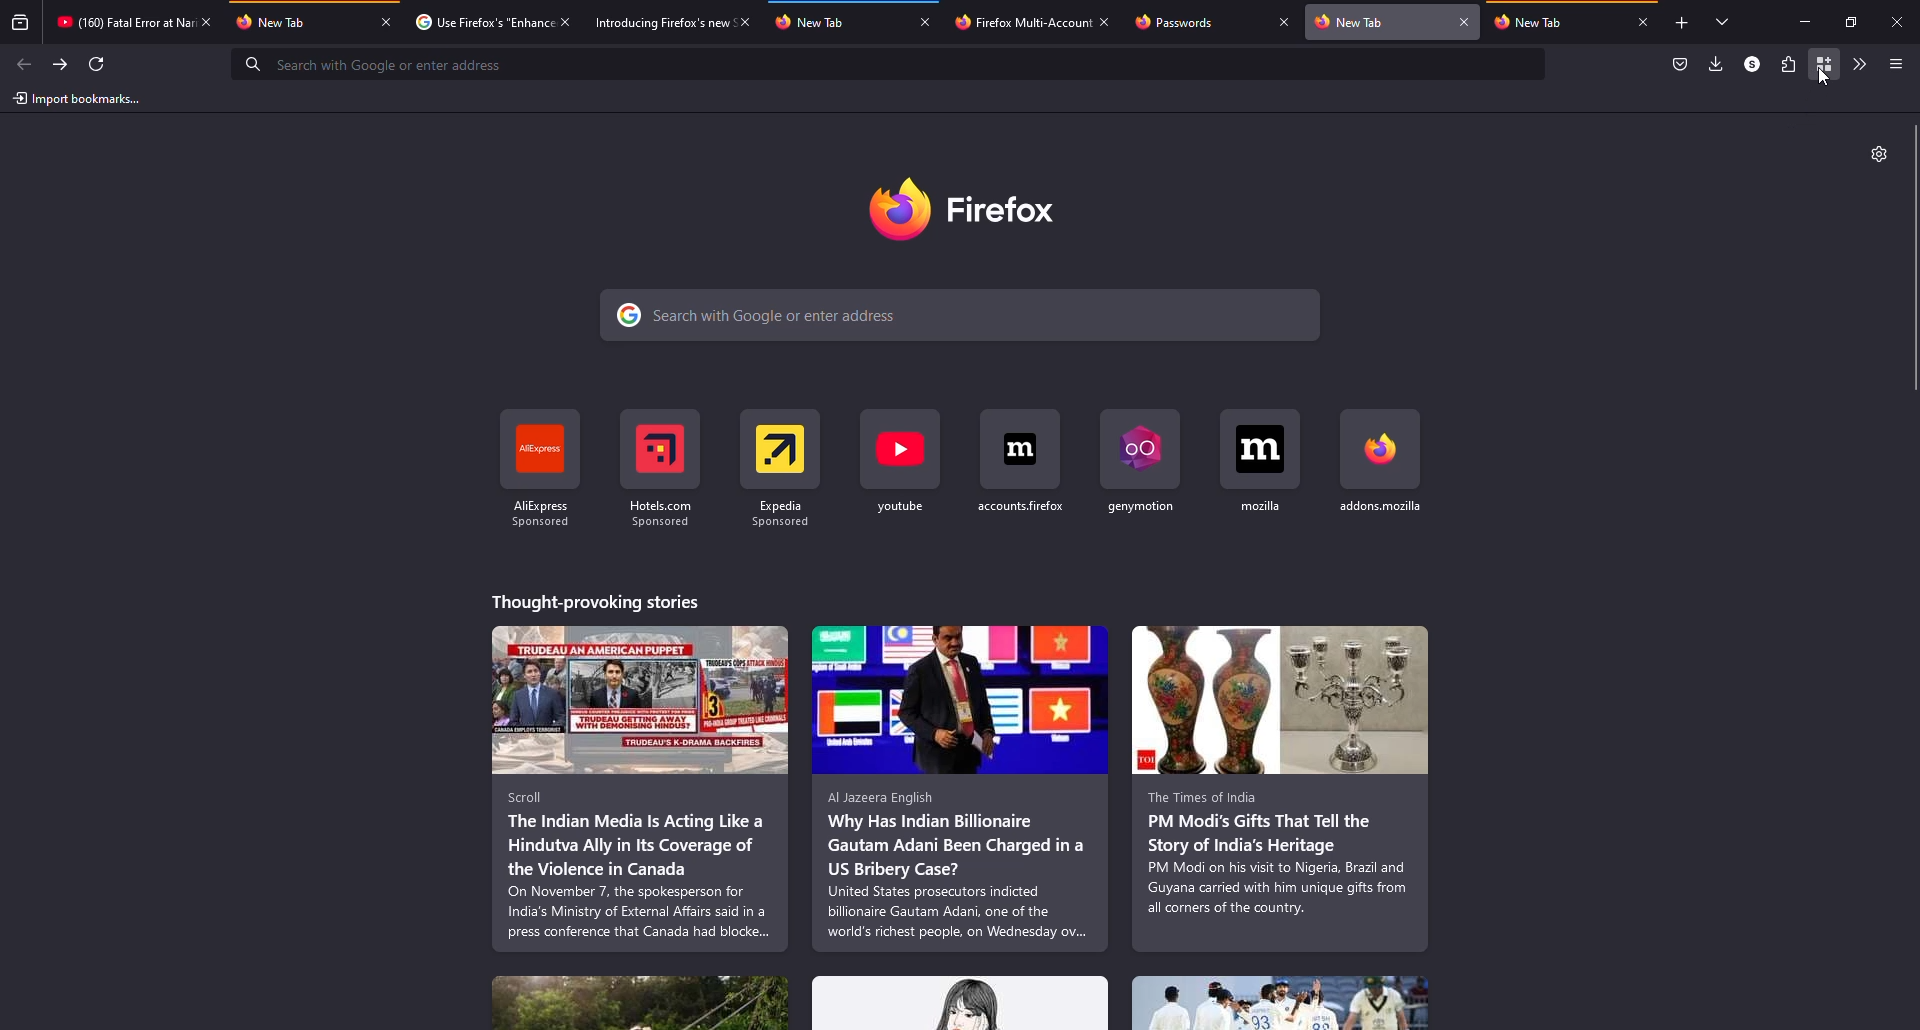  What do you see at coordinates (208, 21) in the screenshot?
I see `close` at bounding box center [208, 21].